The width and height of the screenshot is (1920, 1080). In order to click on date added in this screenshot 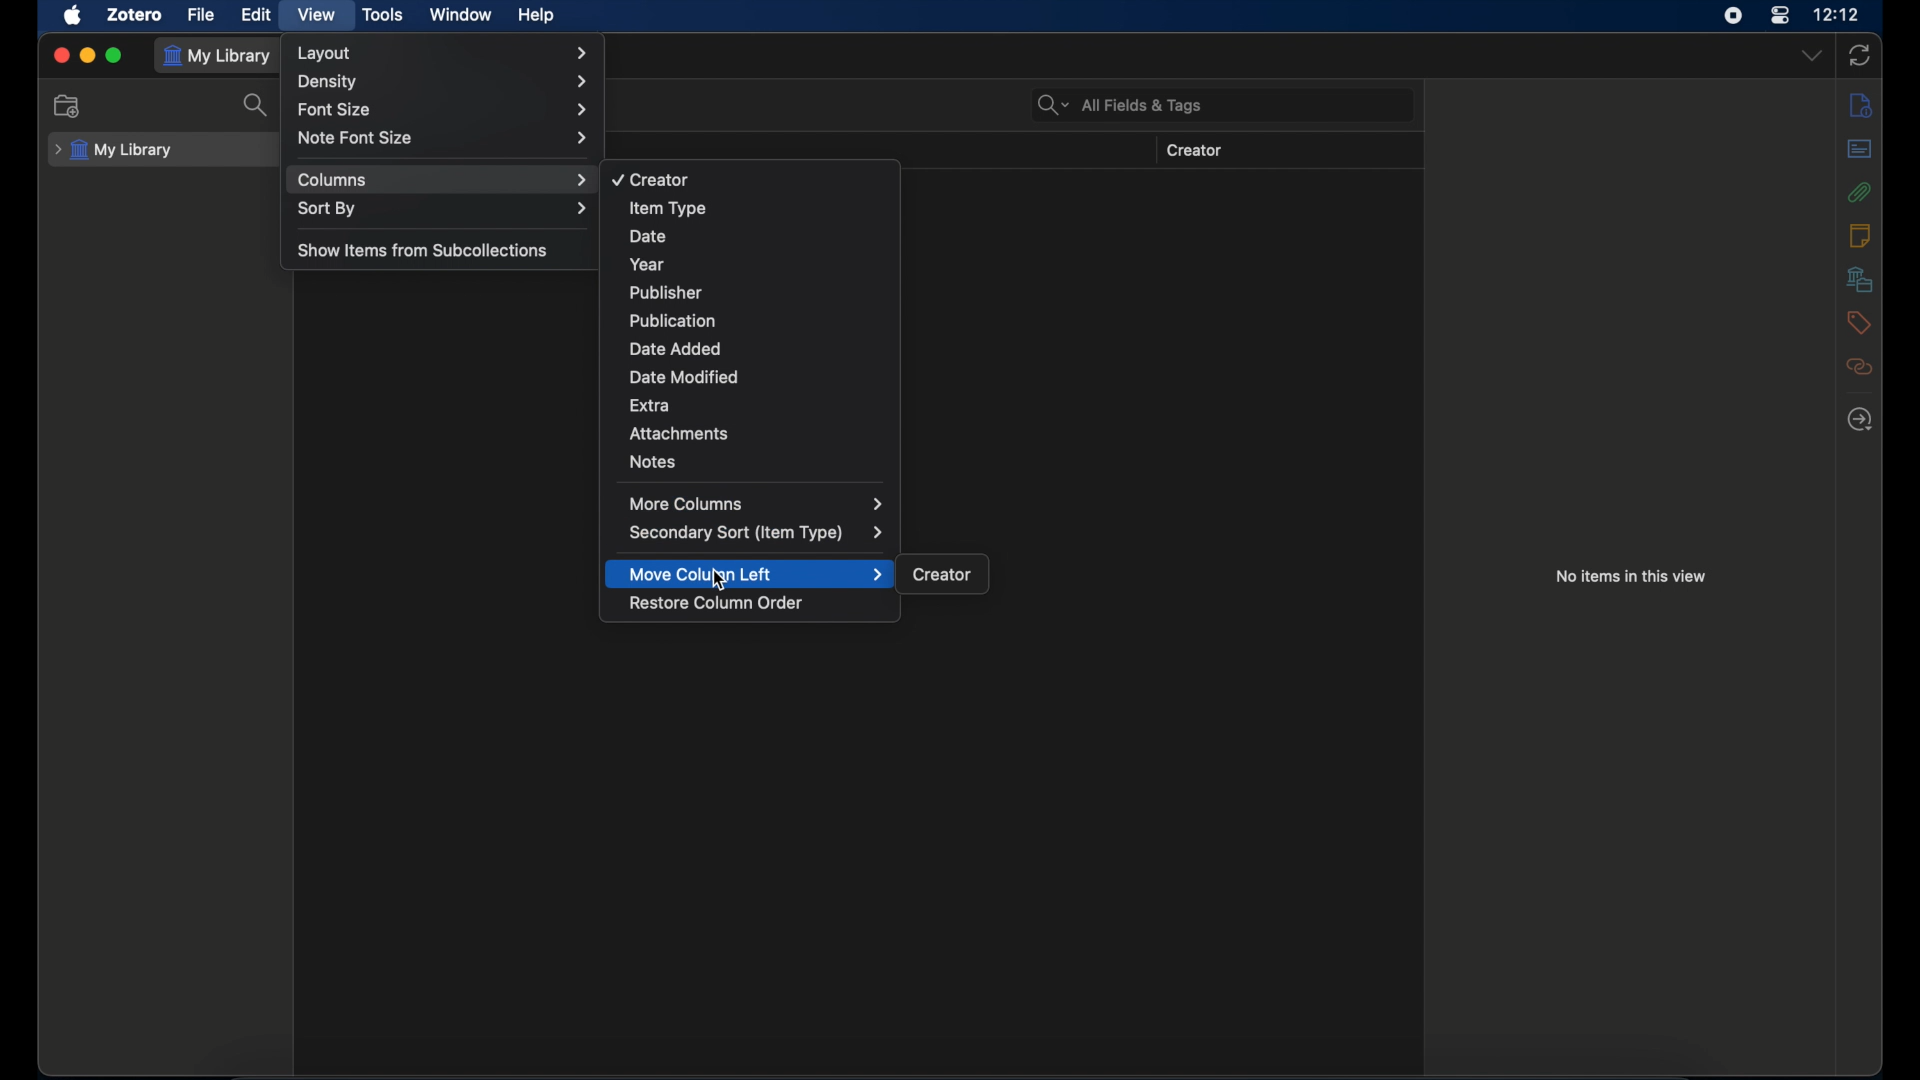, I will do `click(677, 349)`.